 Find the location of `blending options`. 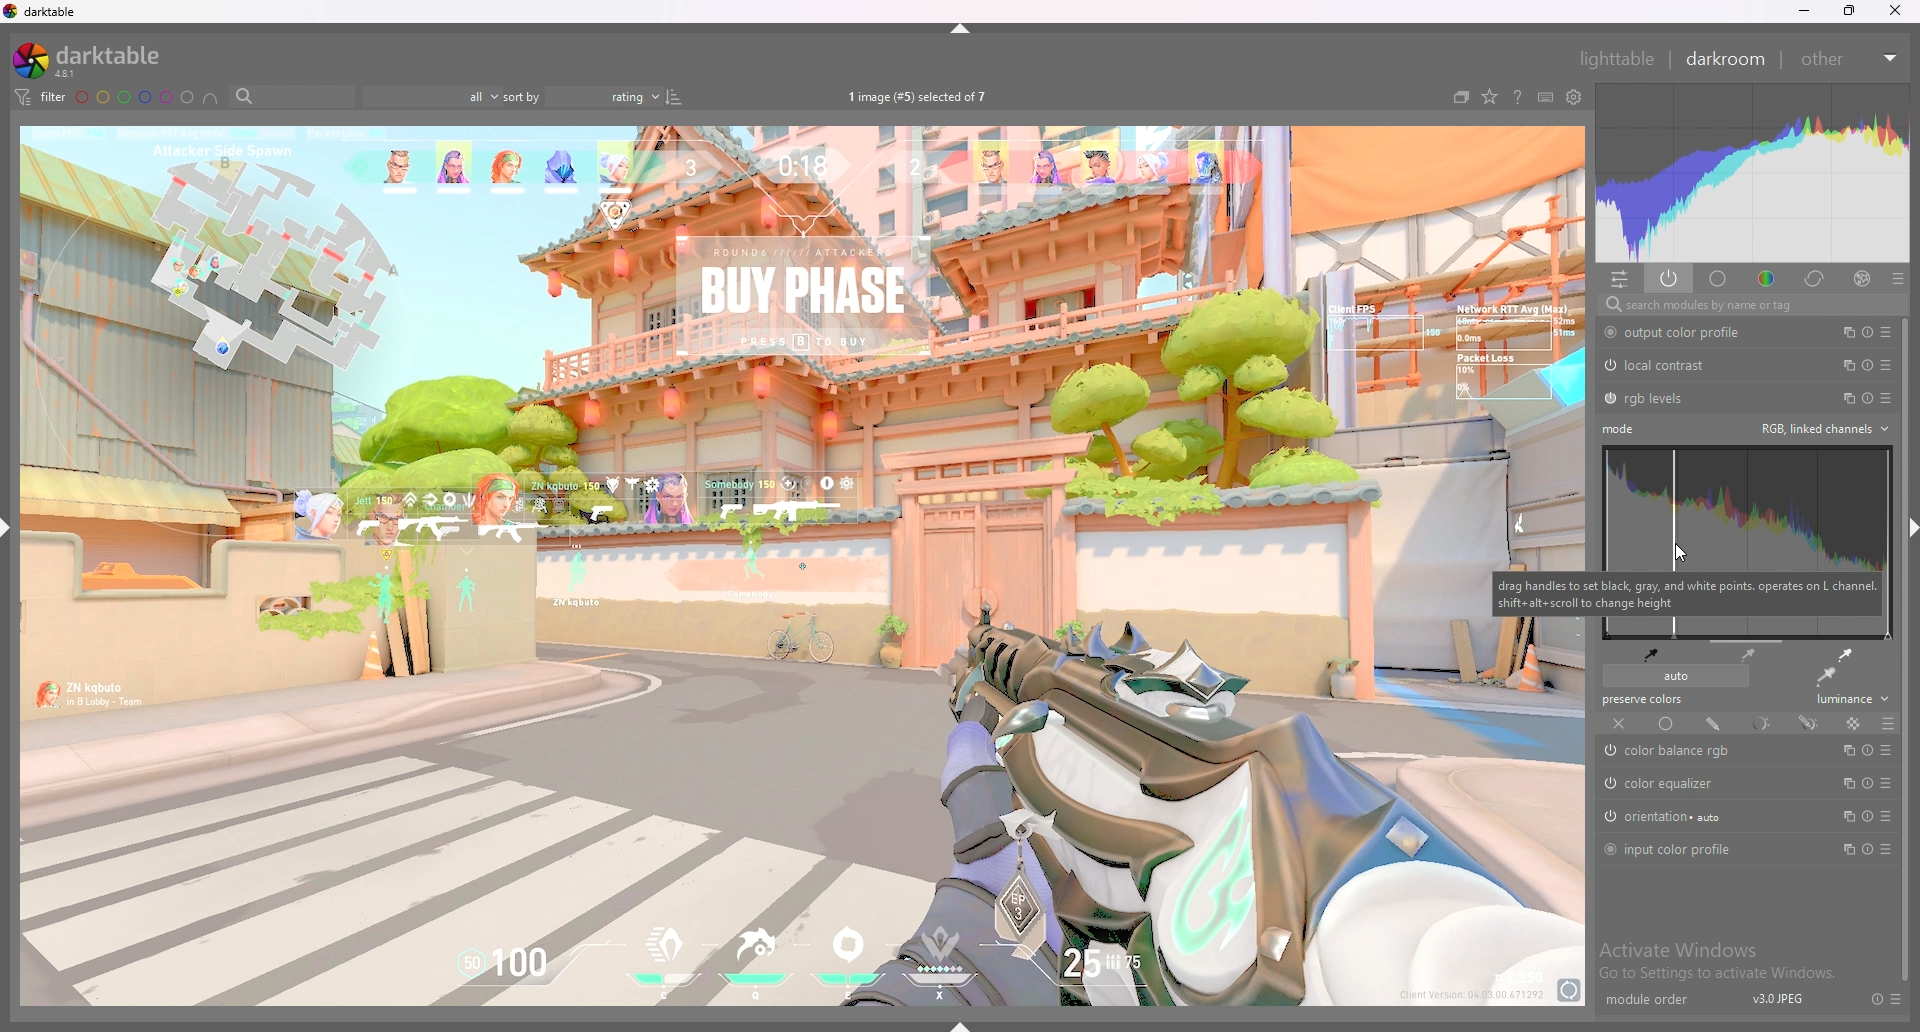

blending options is located at coordinates (1890, 723).